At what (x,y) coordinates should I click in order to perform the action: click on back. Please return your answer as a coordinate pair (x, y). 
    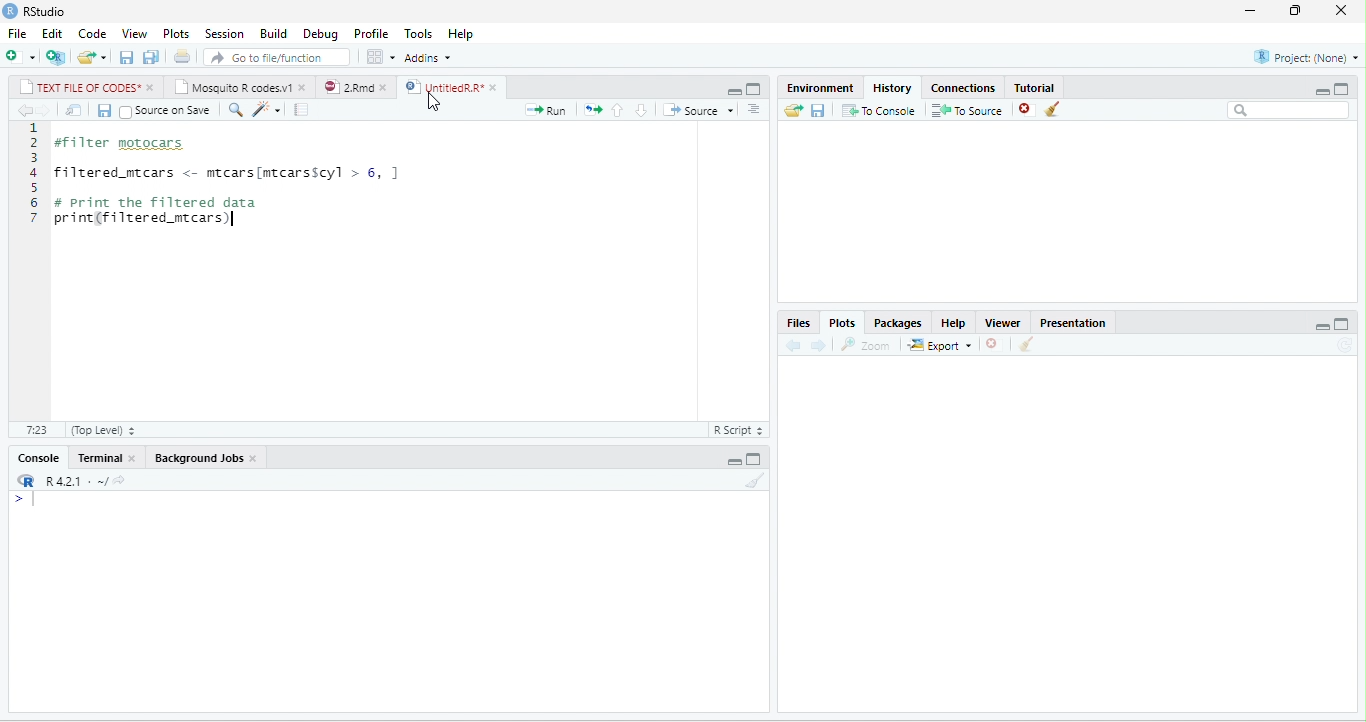
    Looking at the image, I should click on (794, 345).